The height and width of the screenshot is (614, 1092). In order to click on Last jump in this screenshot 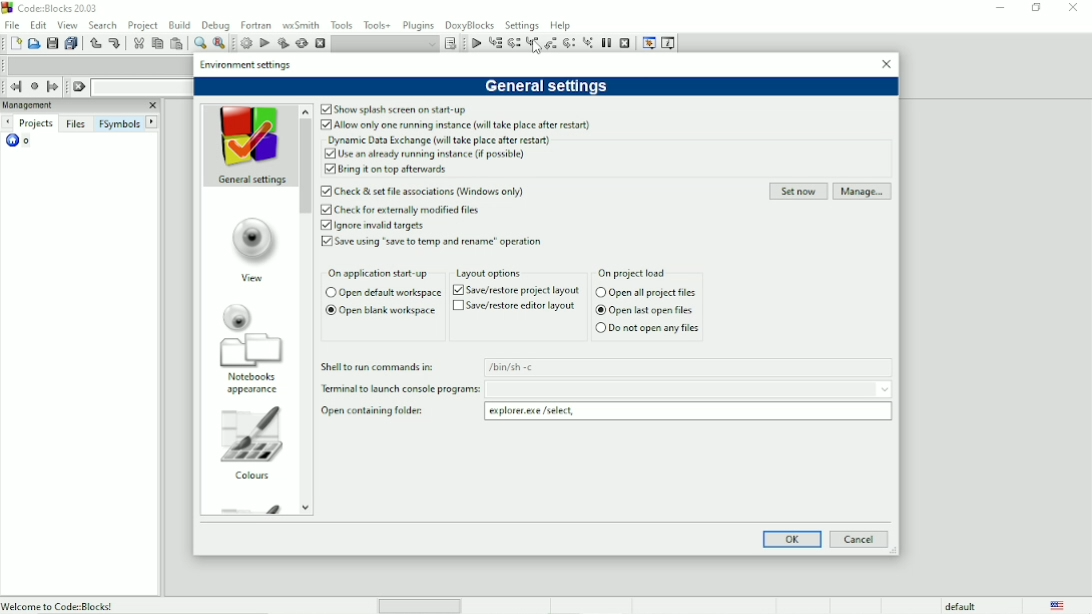, I will do `click(34, 87)`.